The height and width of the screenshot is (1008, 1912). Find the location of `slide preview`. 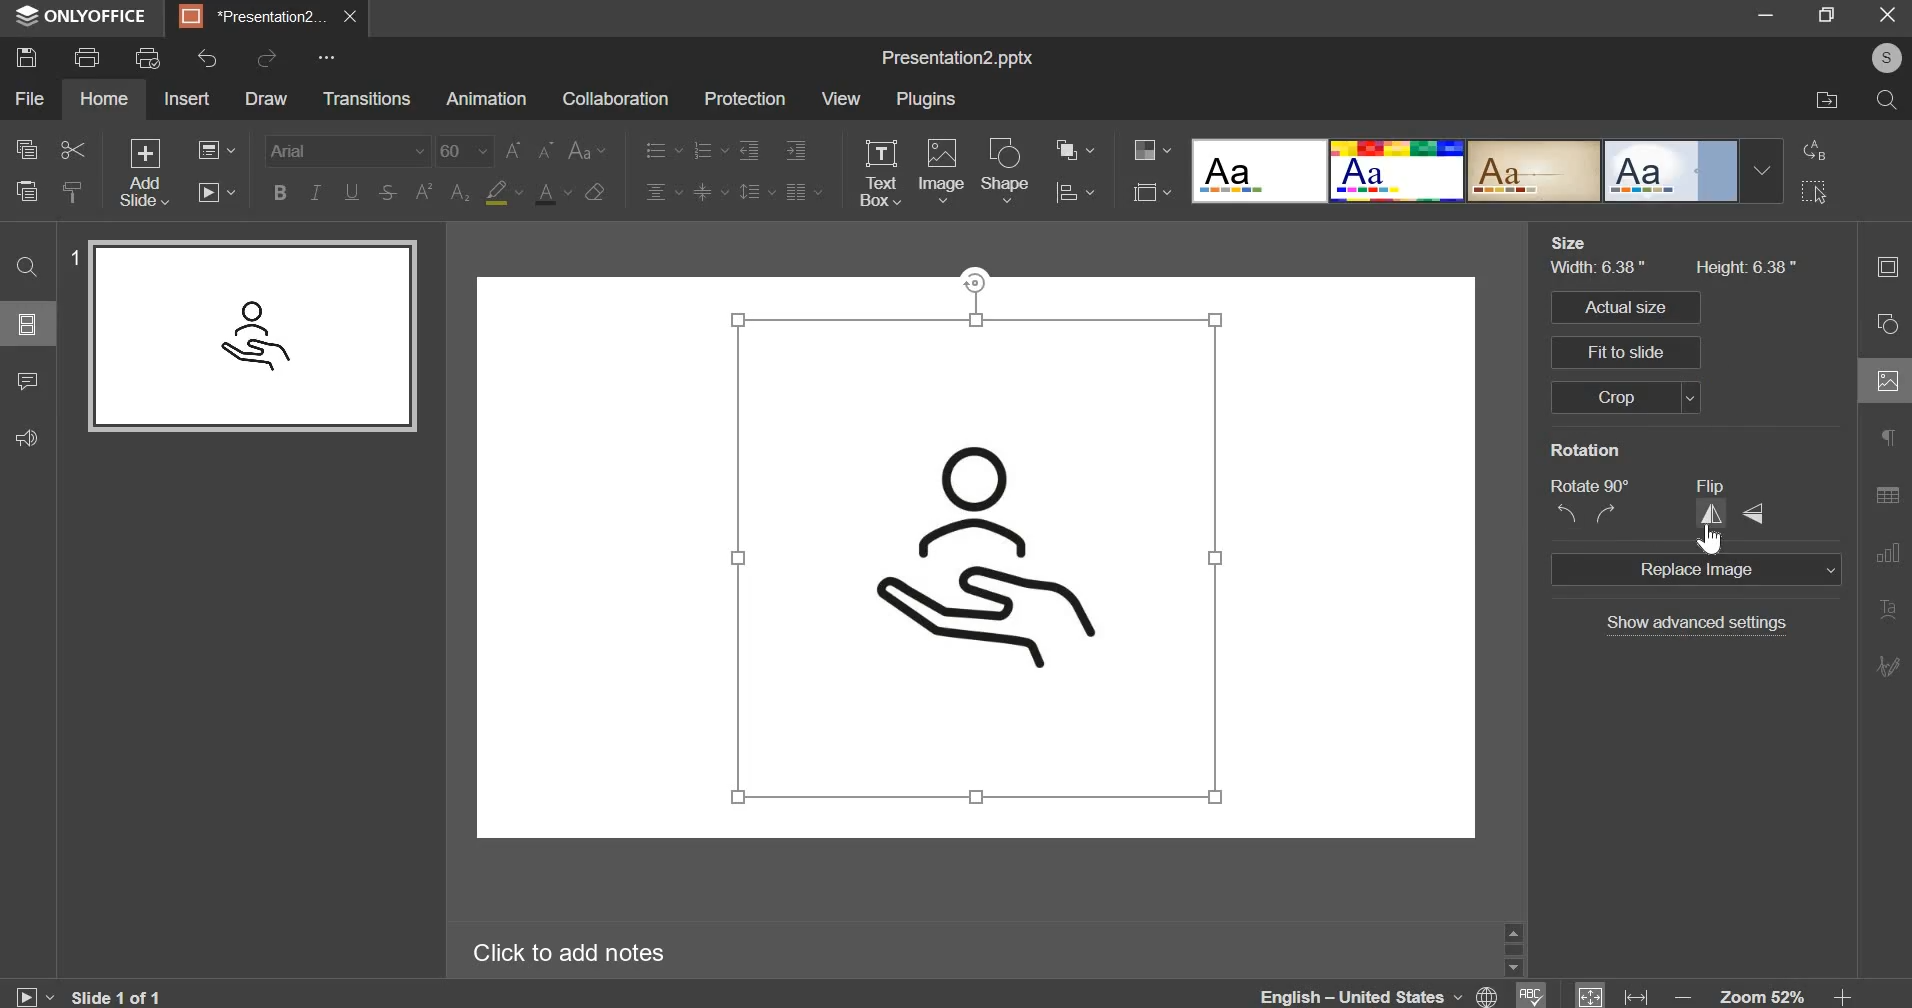

slide preview is located at coordinates (249, 335).